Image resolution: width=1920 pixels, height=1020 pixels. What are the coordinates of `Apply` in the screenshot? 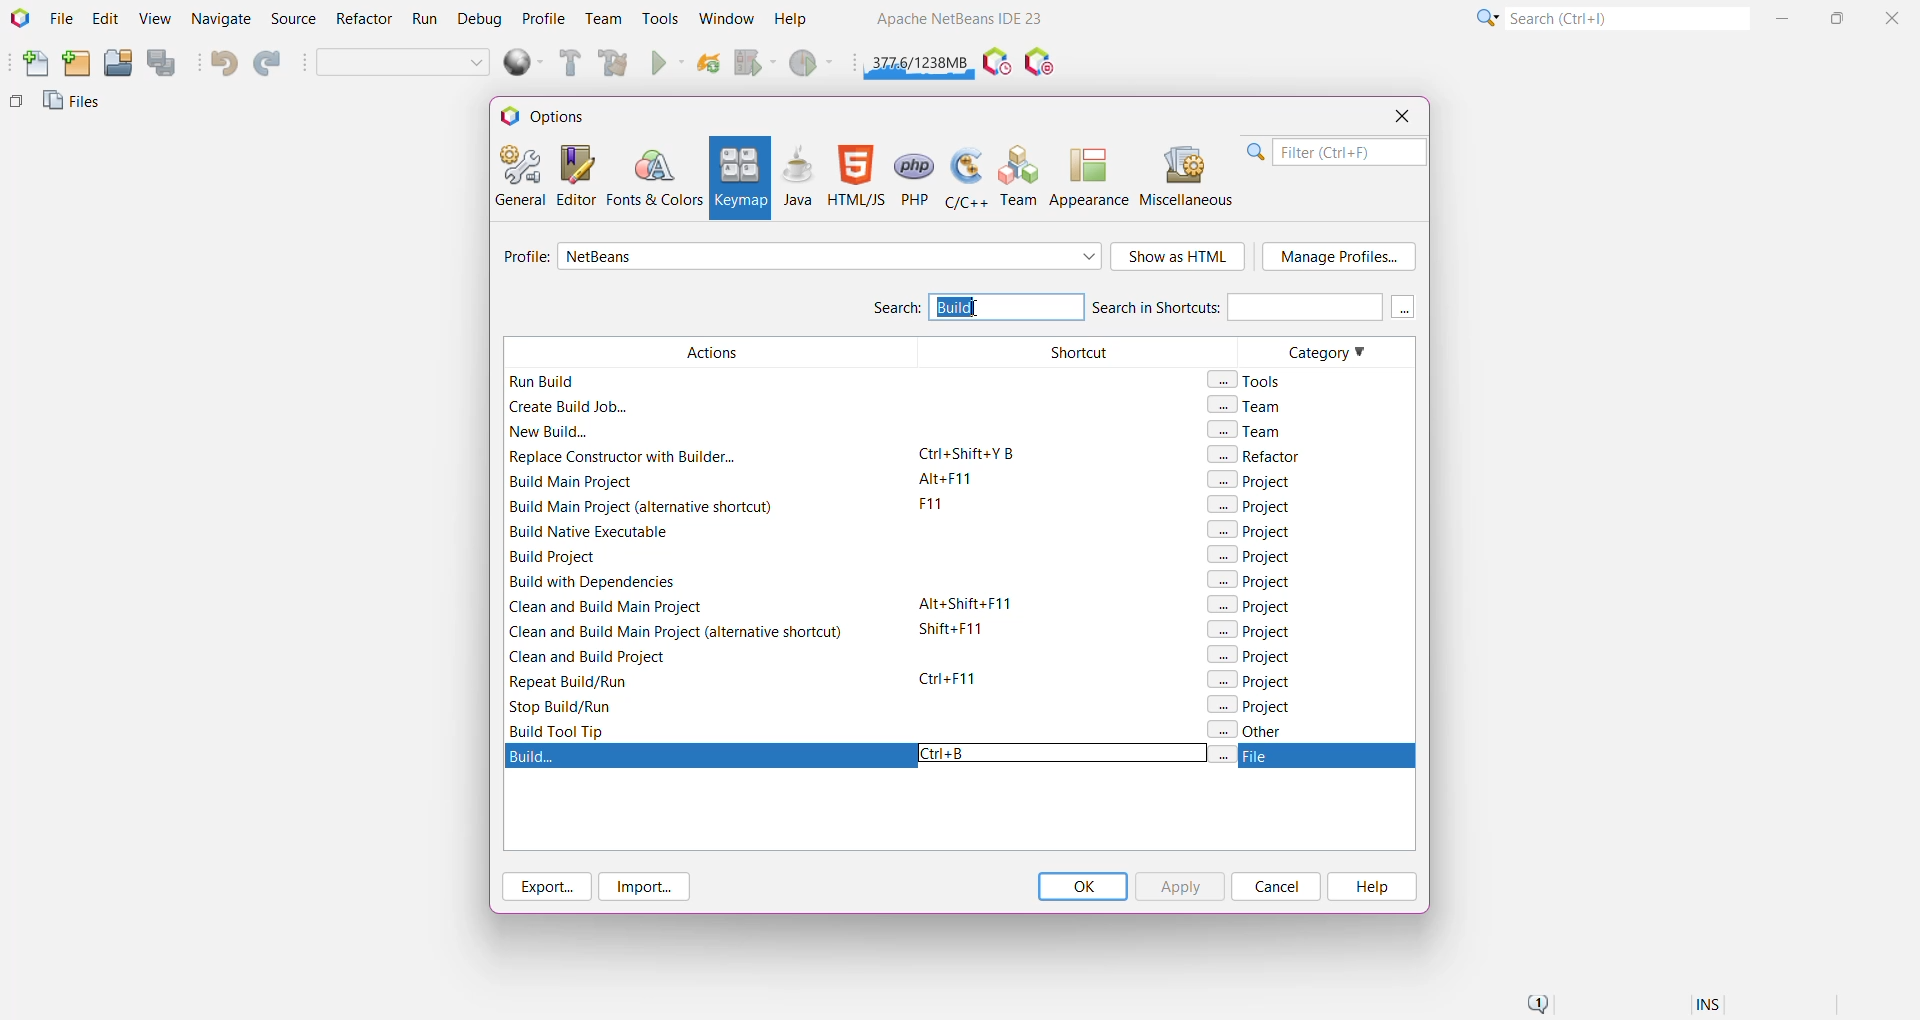 It's located at (1179, 886).